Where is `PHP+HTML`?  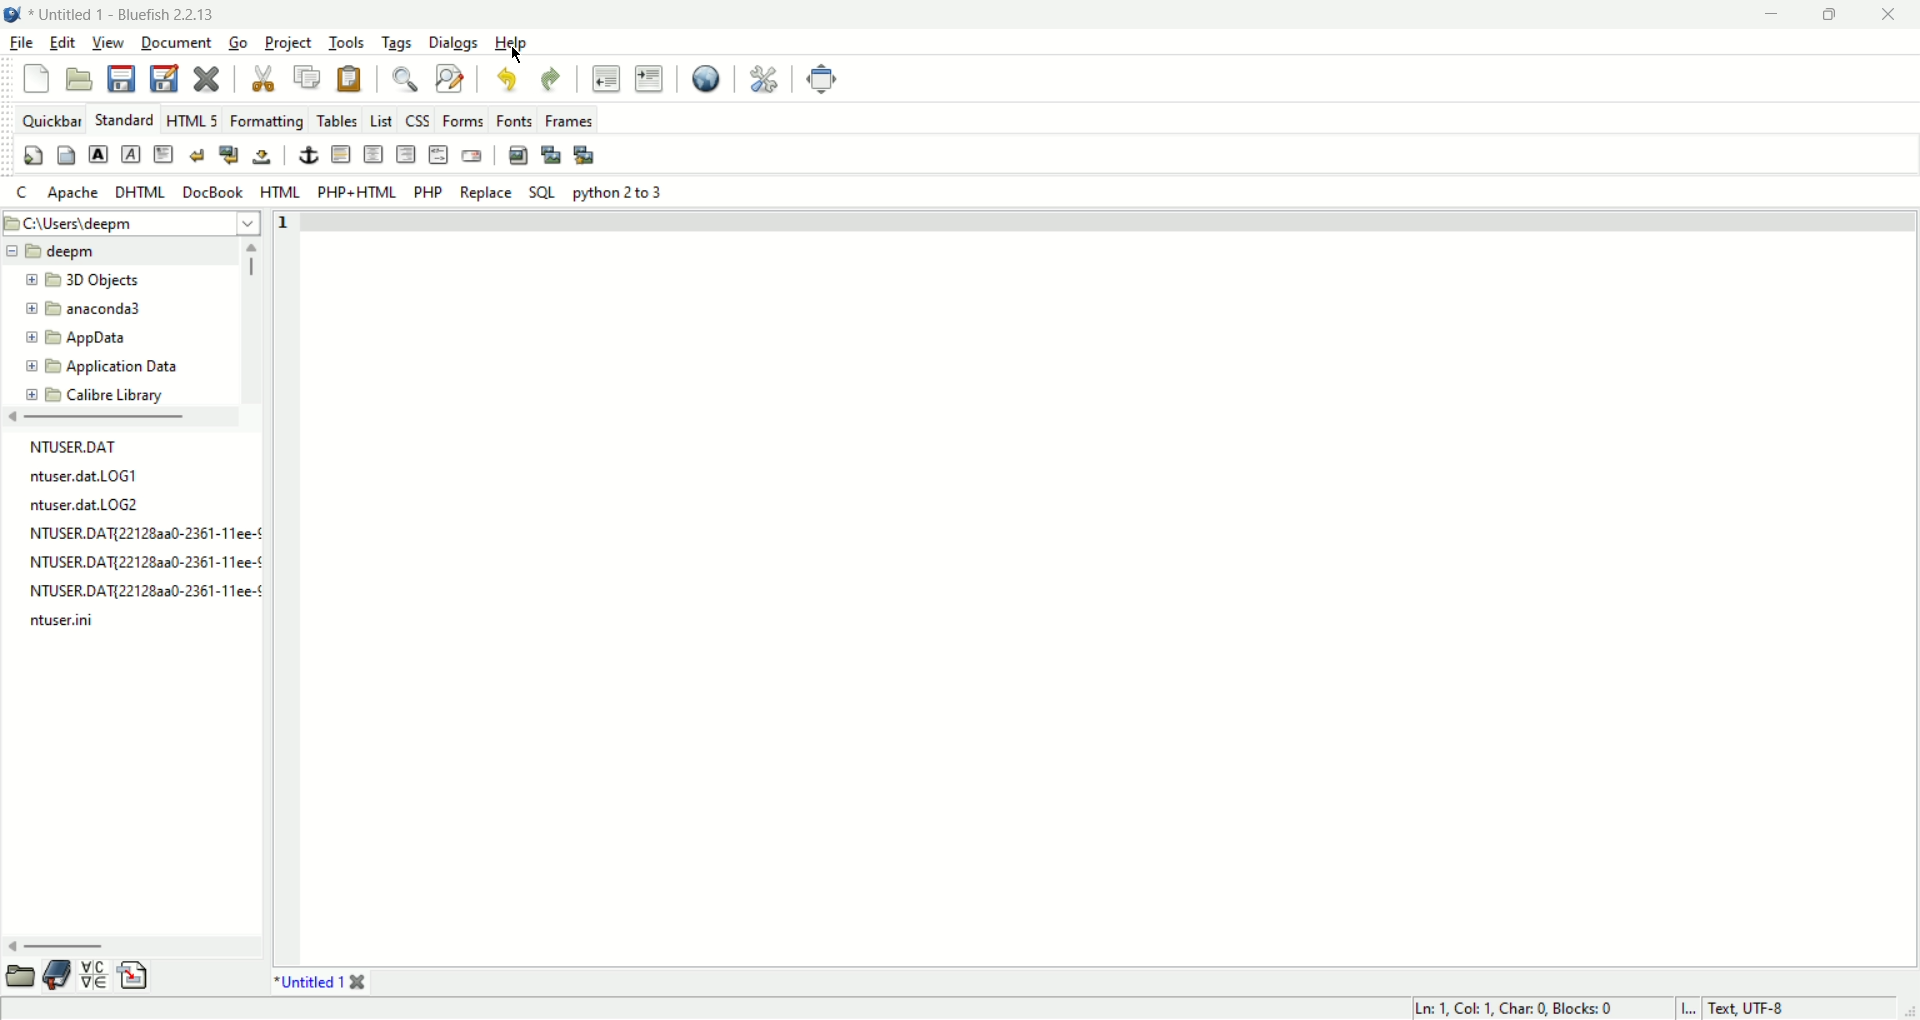 PHP+HTML is located at coordinates (356, 192).